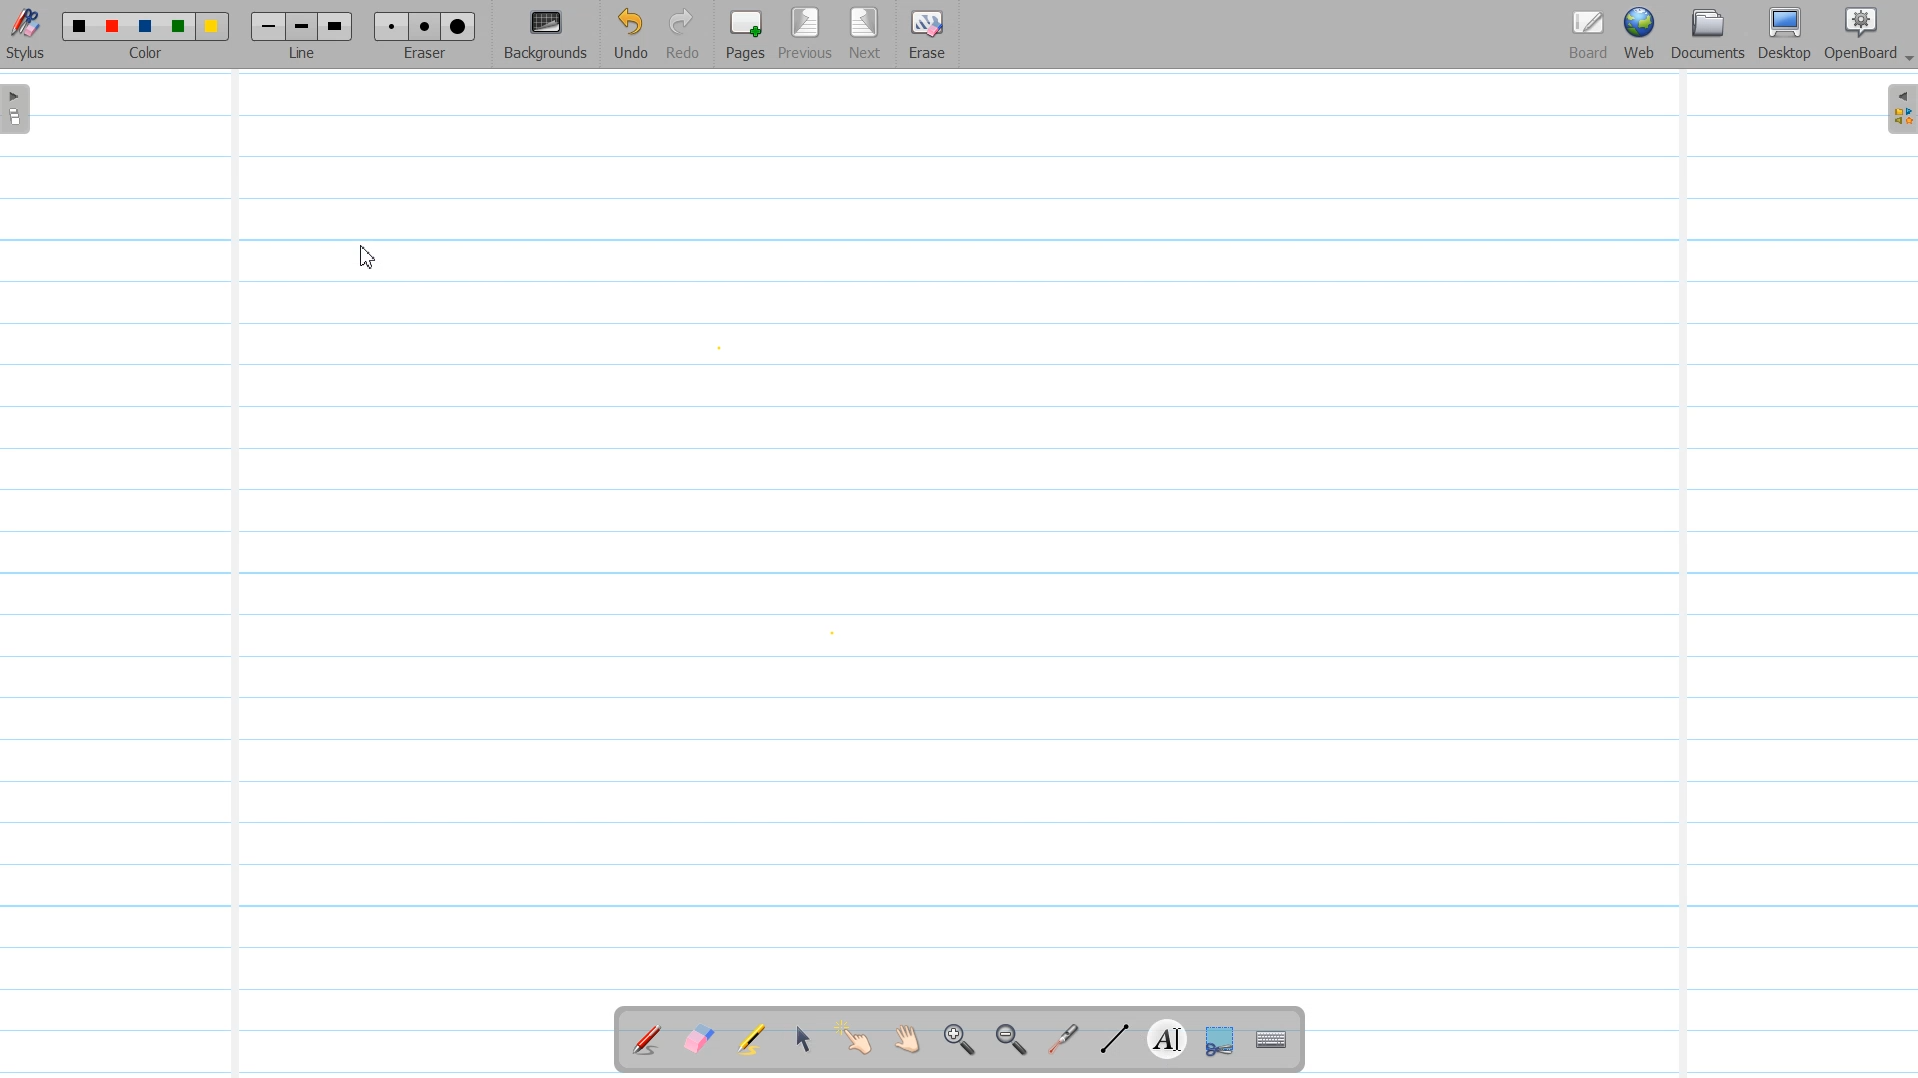 The width and height of the screenshot is (1918, 1078). What do you see at coordinates (1588, 35) in the screenshot?
I see `Board` at bounding box center [1588, 35].